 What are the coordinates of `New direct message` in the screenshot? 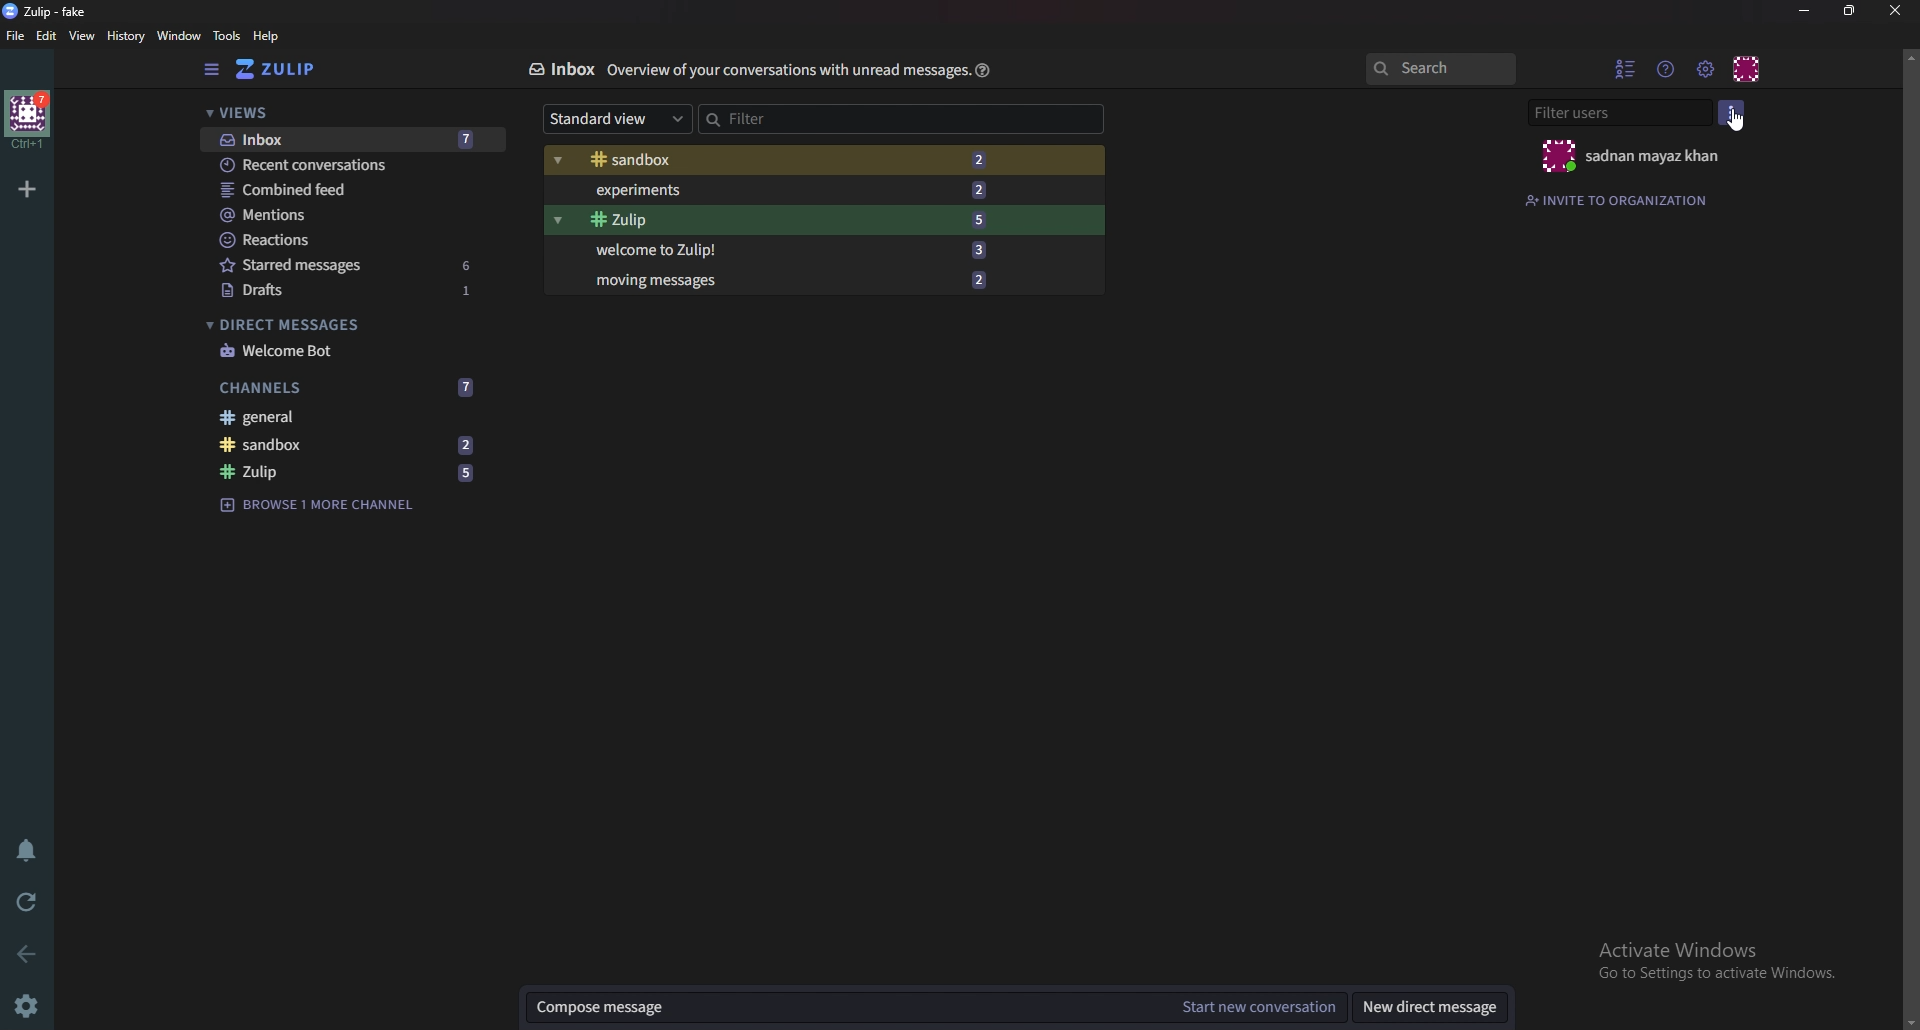 It's located at (1436, 1007).